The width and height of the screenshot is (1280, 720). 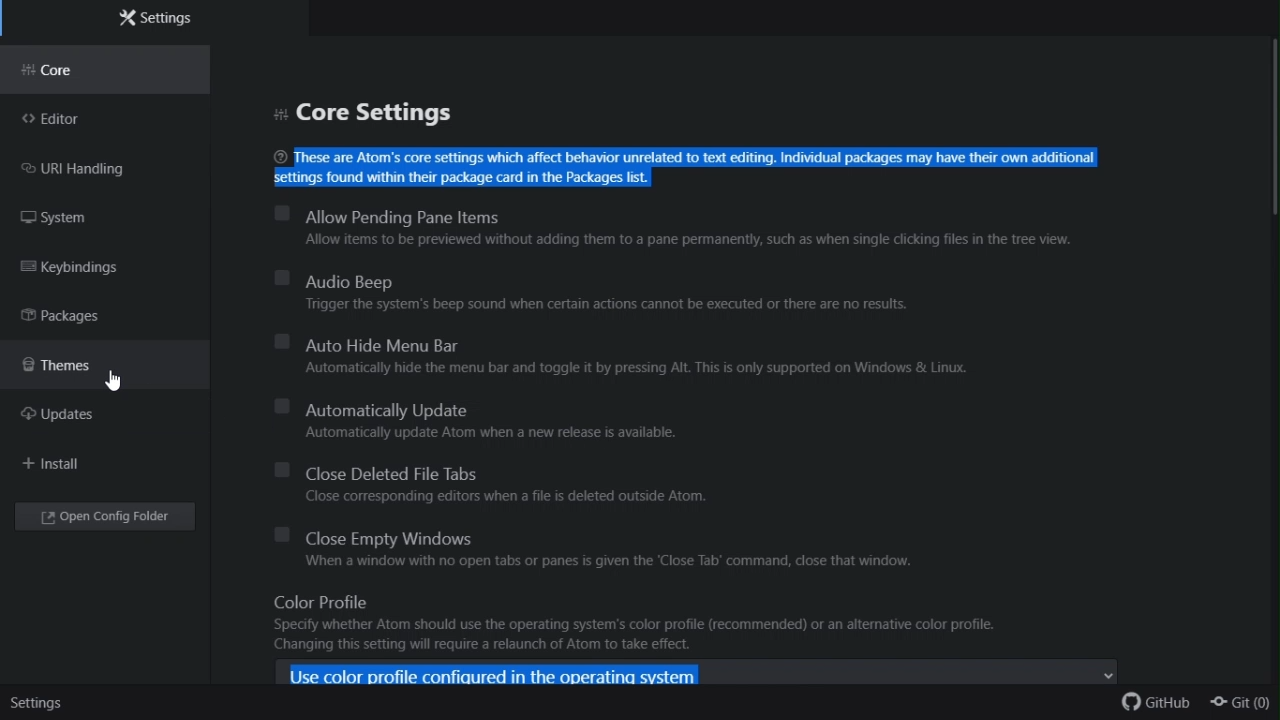 What do you see at coordinates (1270, 136) in the screenshot?
I see `scroll bar` at bounding box center [1270, 136].